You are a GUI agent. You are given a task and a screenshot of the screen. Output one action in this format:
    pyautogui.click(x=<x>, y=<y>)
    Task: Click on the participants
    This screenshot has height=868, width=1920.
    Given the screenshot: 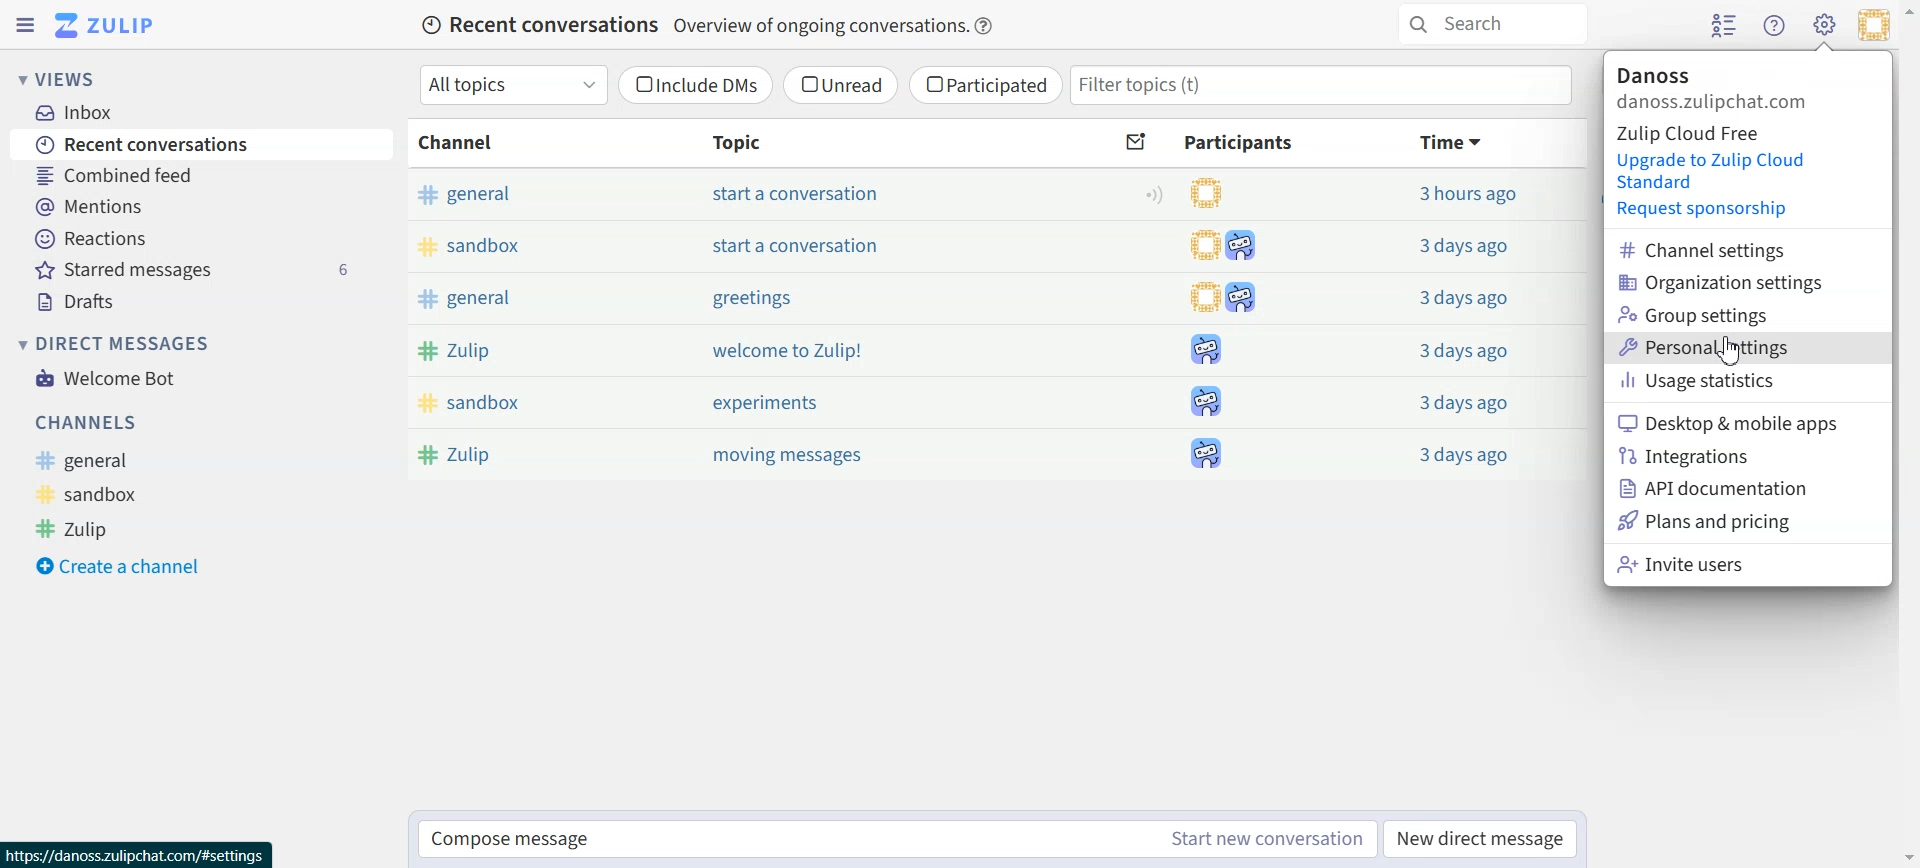 What is the action you would take?
    pyautogui.click(x=1227, y=298)
    